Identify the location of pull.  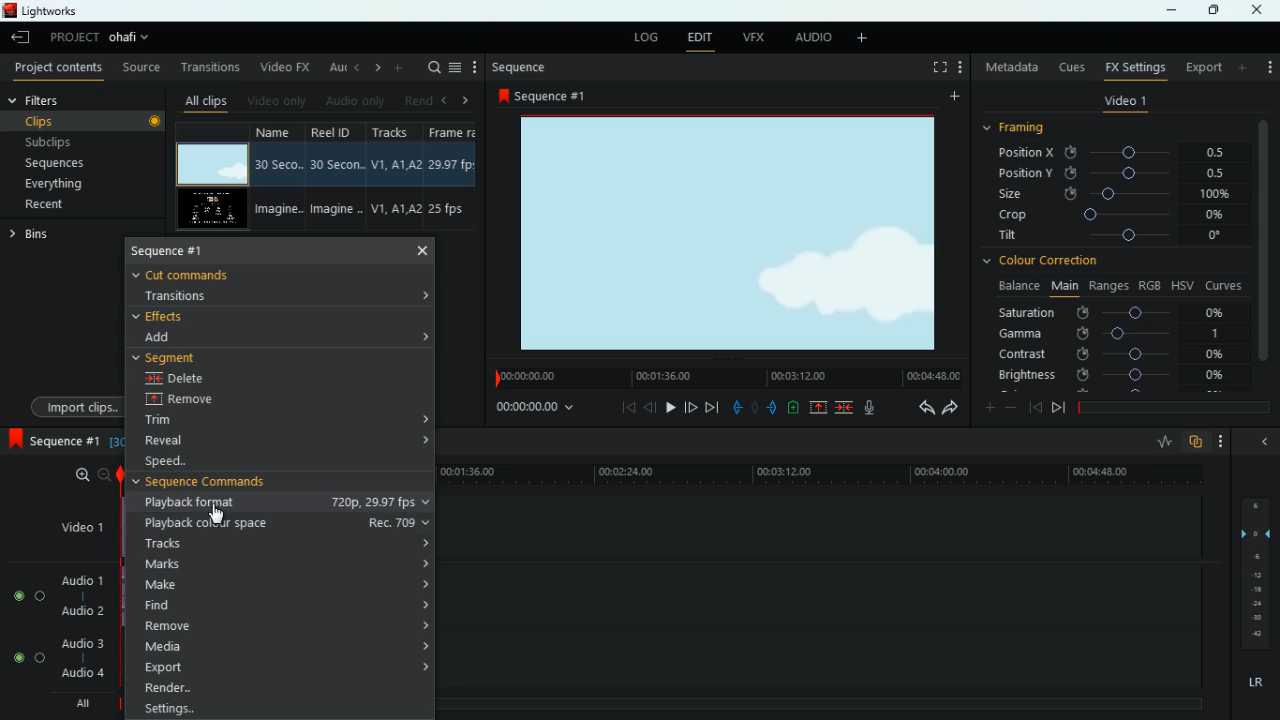
(735, 409).